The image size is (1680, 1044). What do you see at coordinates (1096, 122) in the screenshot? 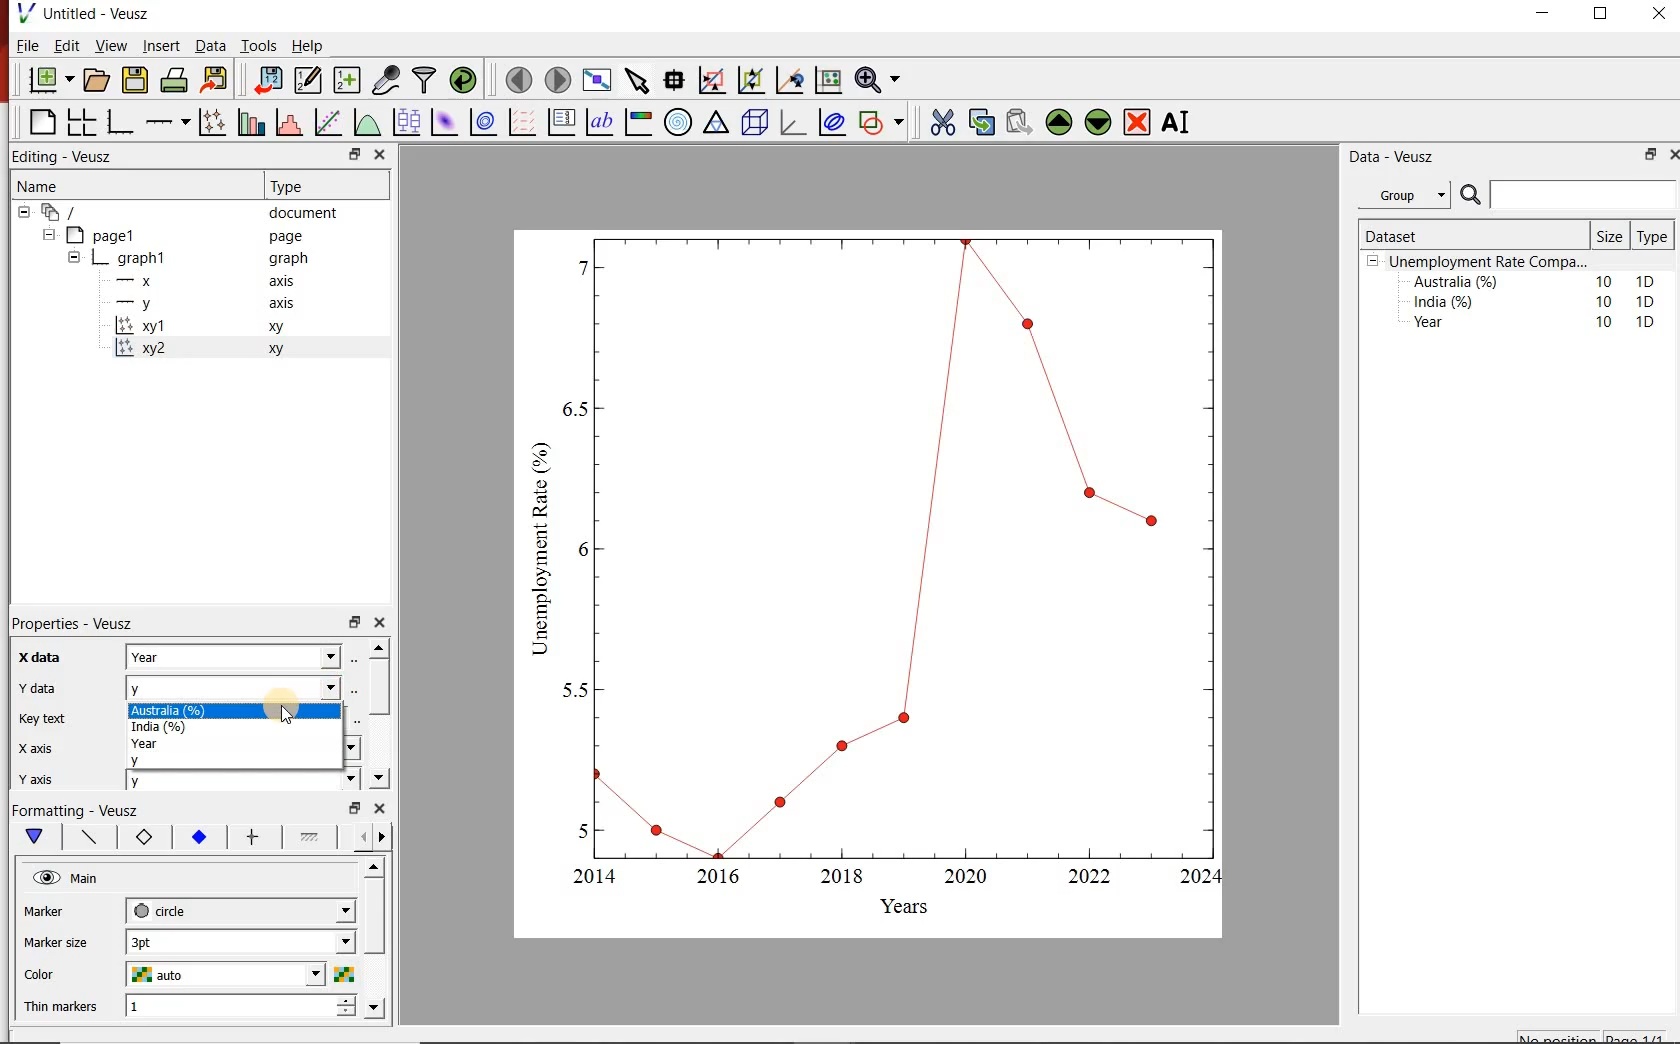
I see `move the widgets down` at bounding box center [1096, 122].